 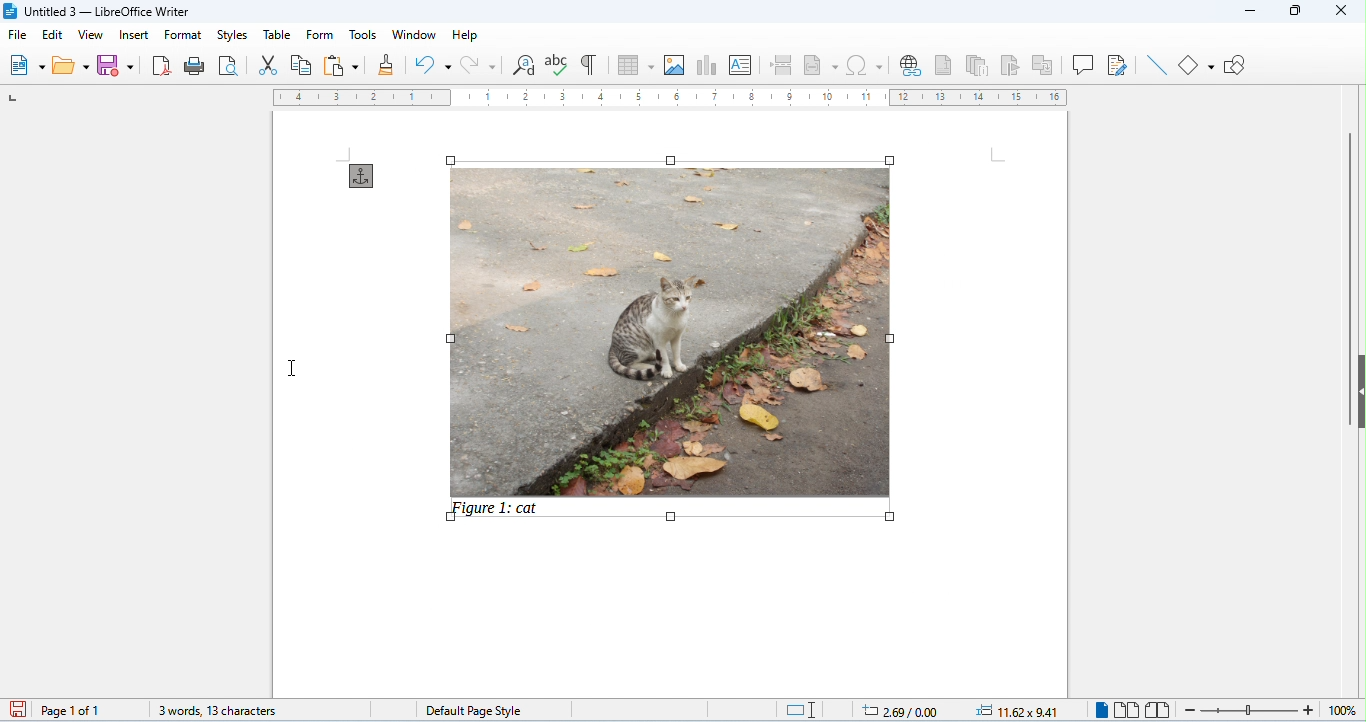 What do you see at coordinates (302, 66) in the screenshot?
I see `copy` at bounding box center [302, 66].